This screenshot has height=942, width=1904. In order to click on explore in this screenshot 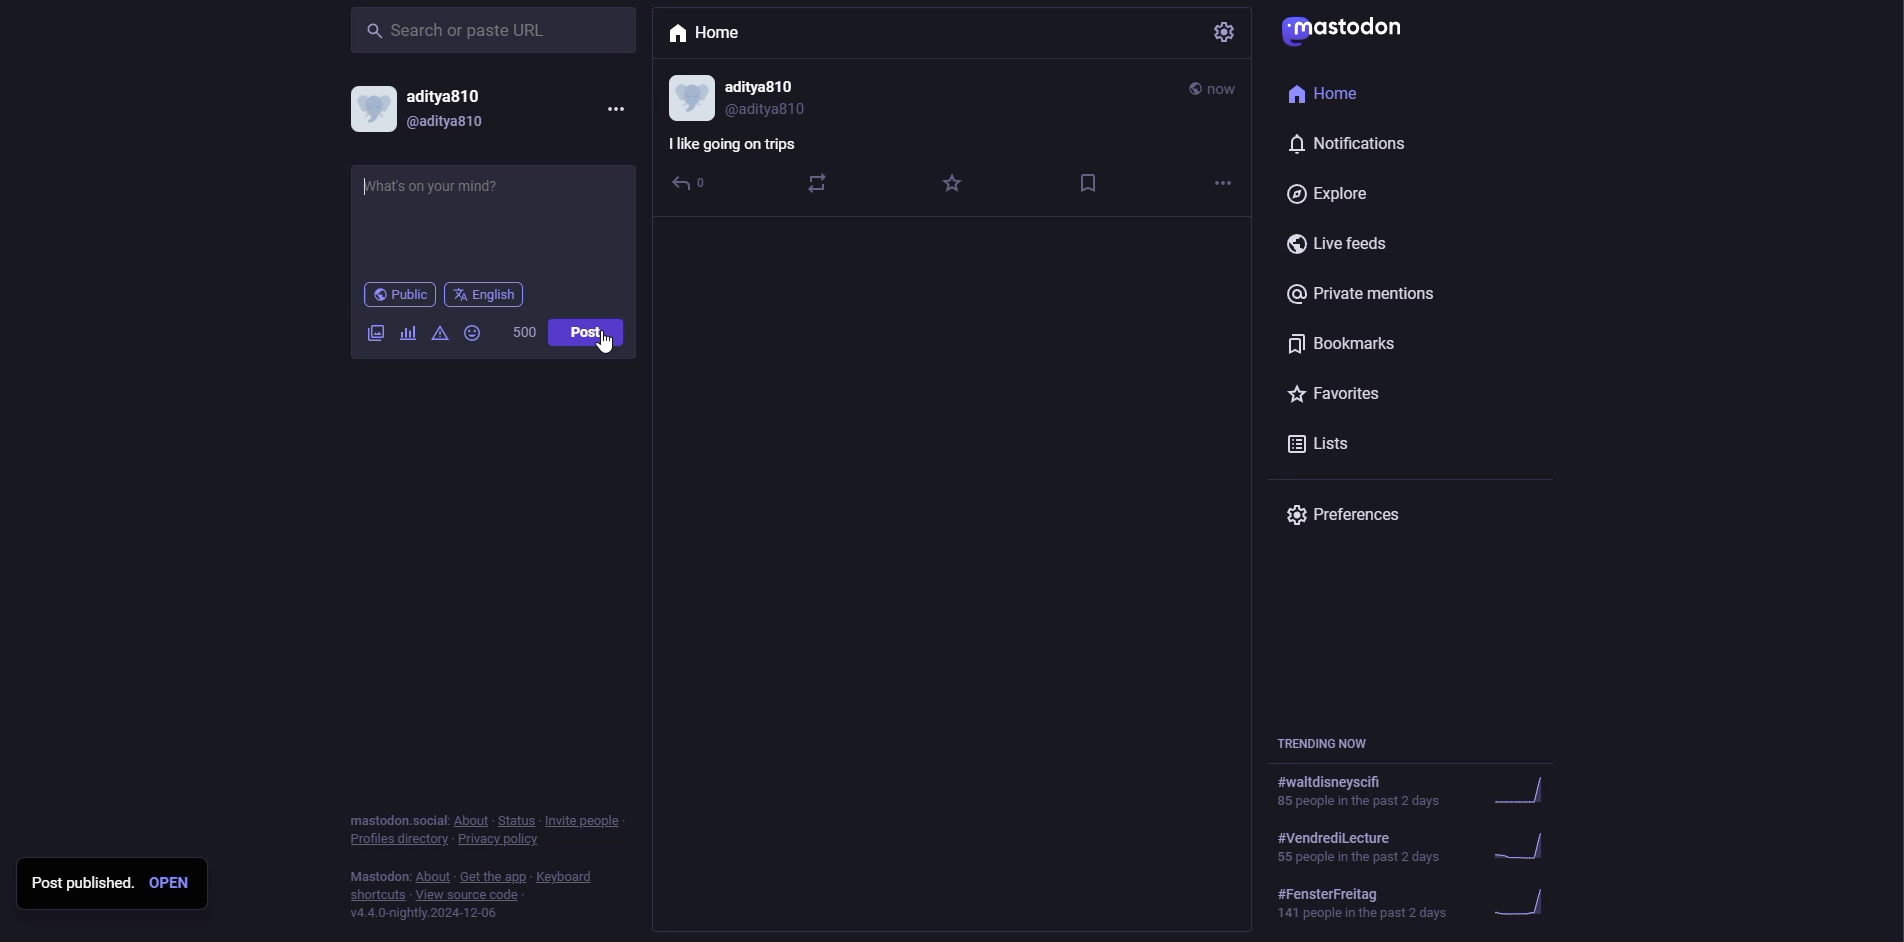, I will do `click(1329, 194)`.